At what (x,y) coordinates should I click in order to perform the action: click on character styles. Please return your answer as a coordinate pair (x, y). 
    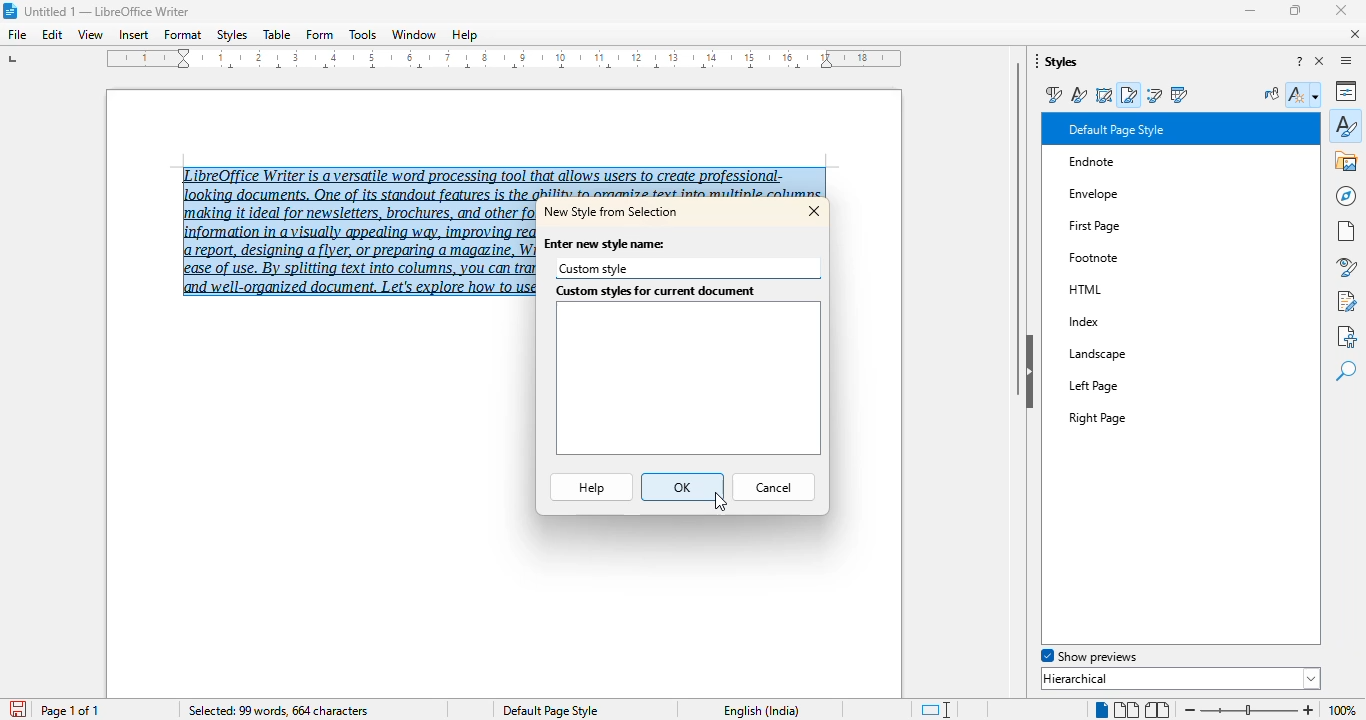
    Looking at the image, I should click on (1080, 95).